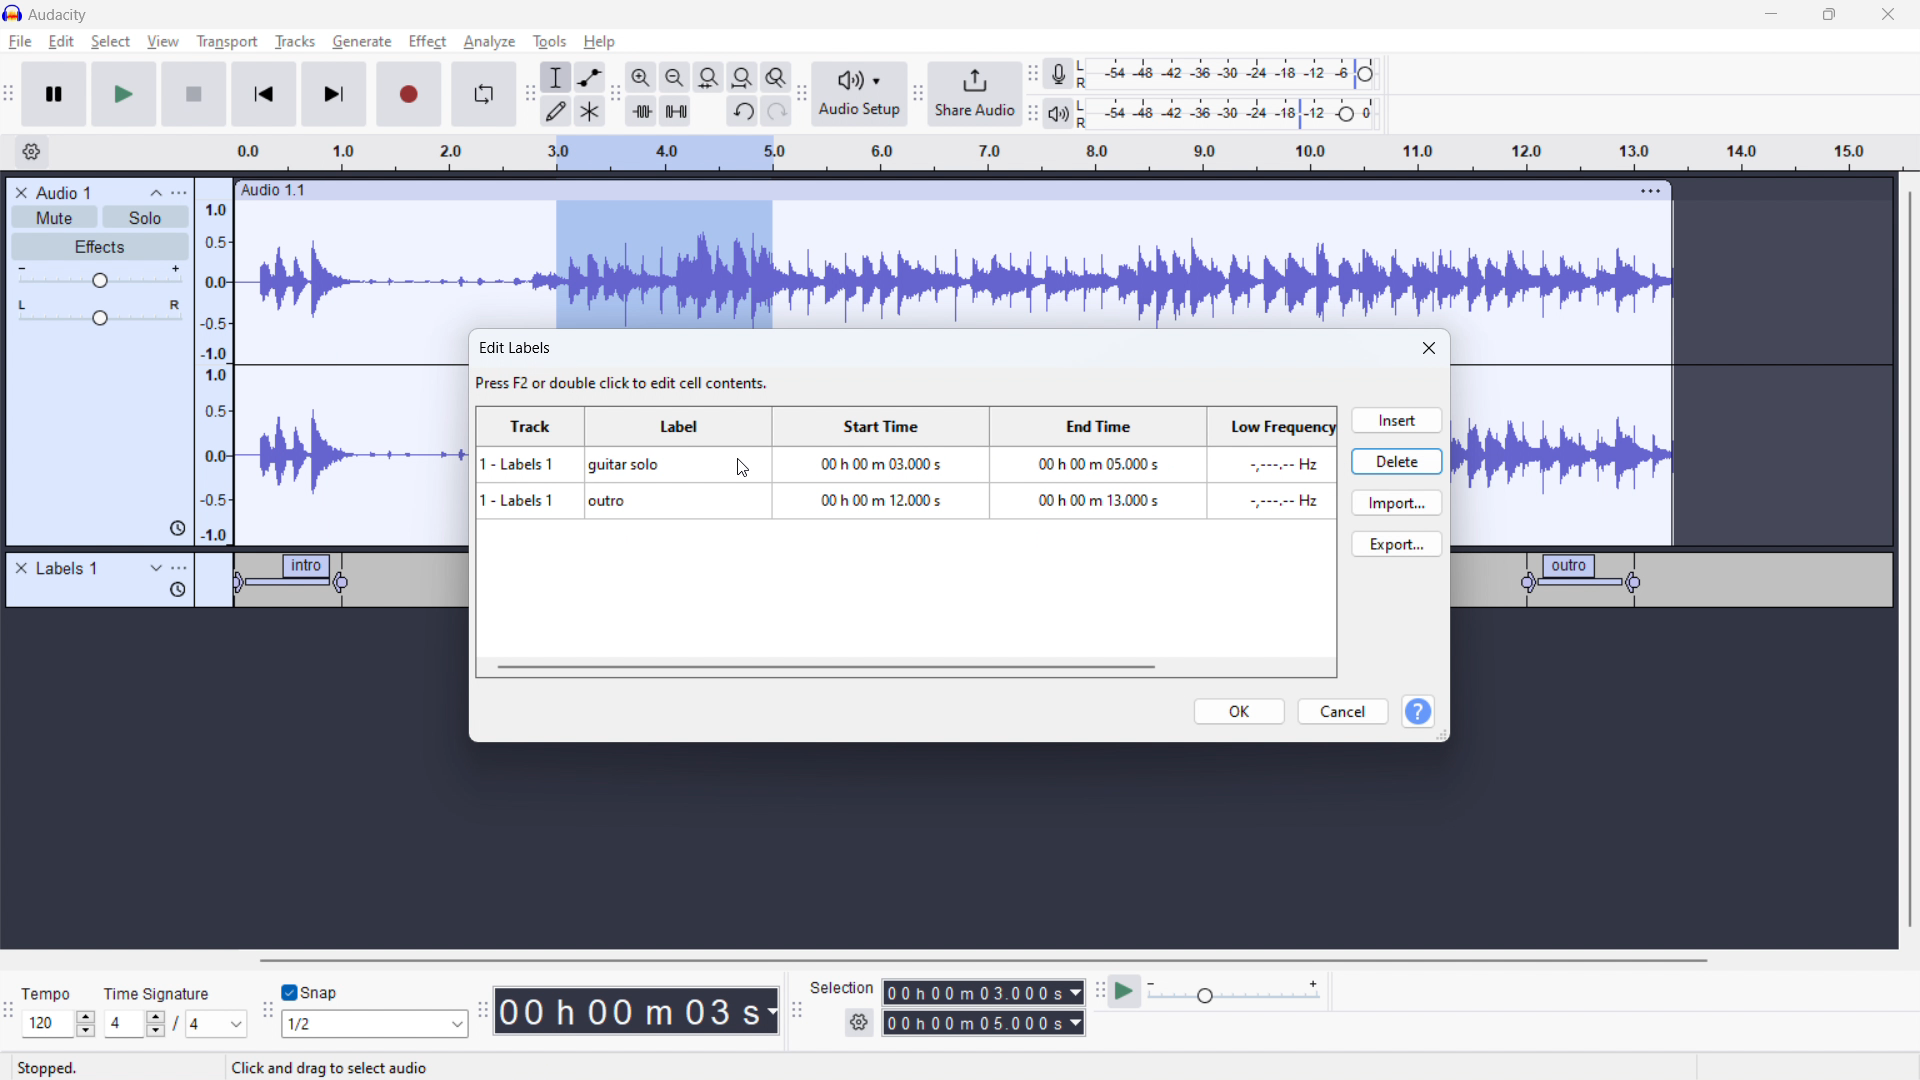 The width and height of the screenshot is (1920, 1080). Describe the element at coordinates (1124, 990) in the screenshot. I see `play at speed` at that location.